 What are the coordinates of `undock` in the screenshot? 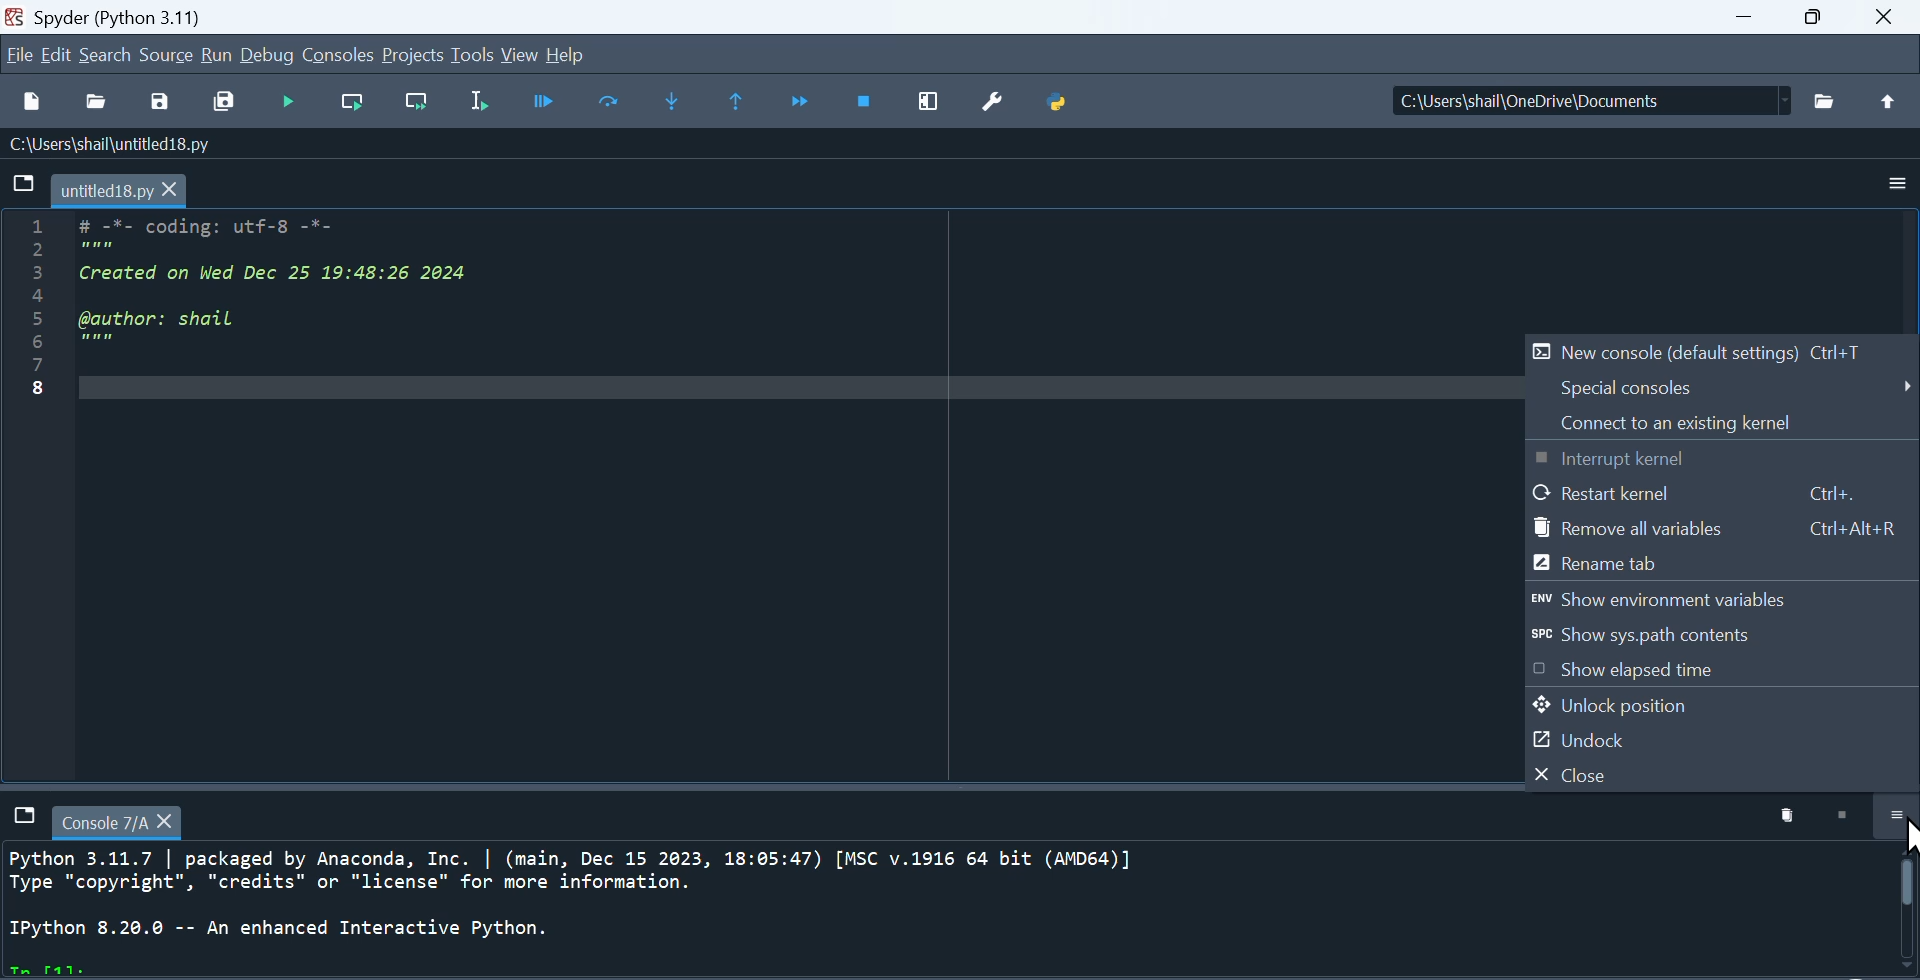 It's located at (1716, 737).